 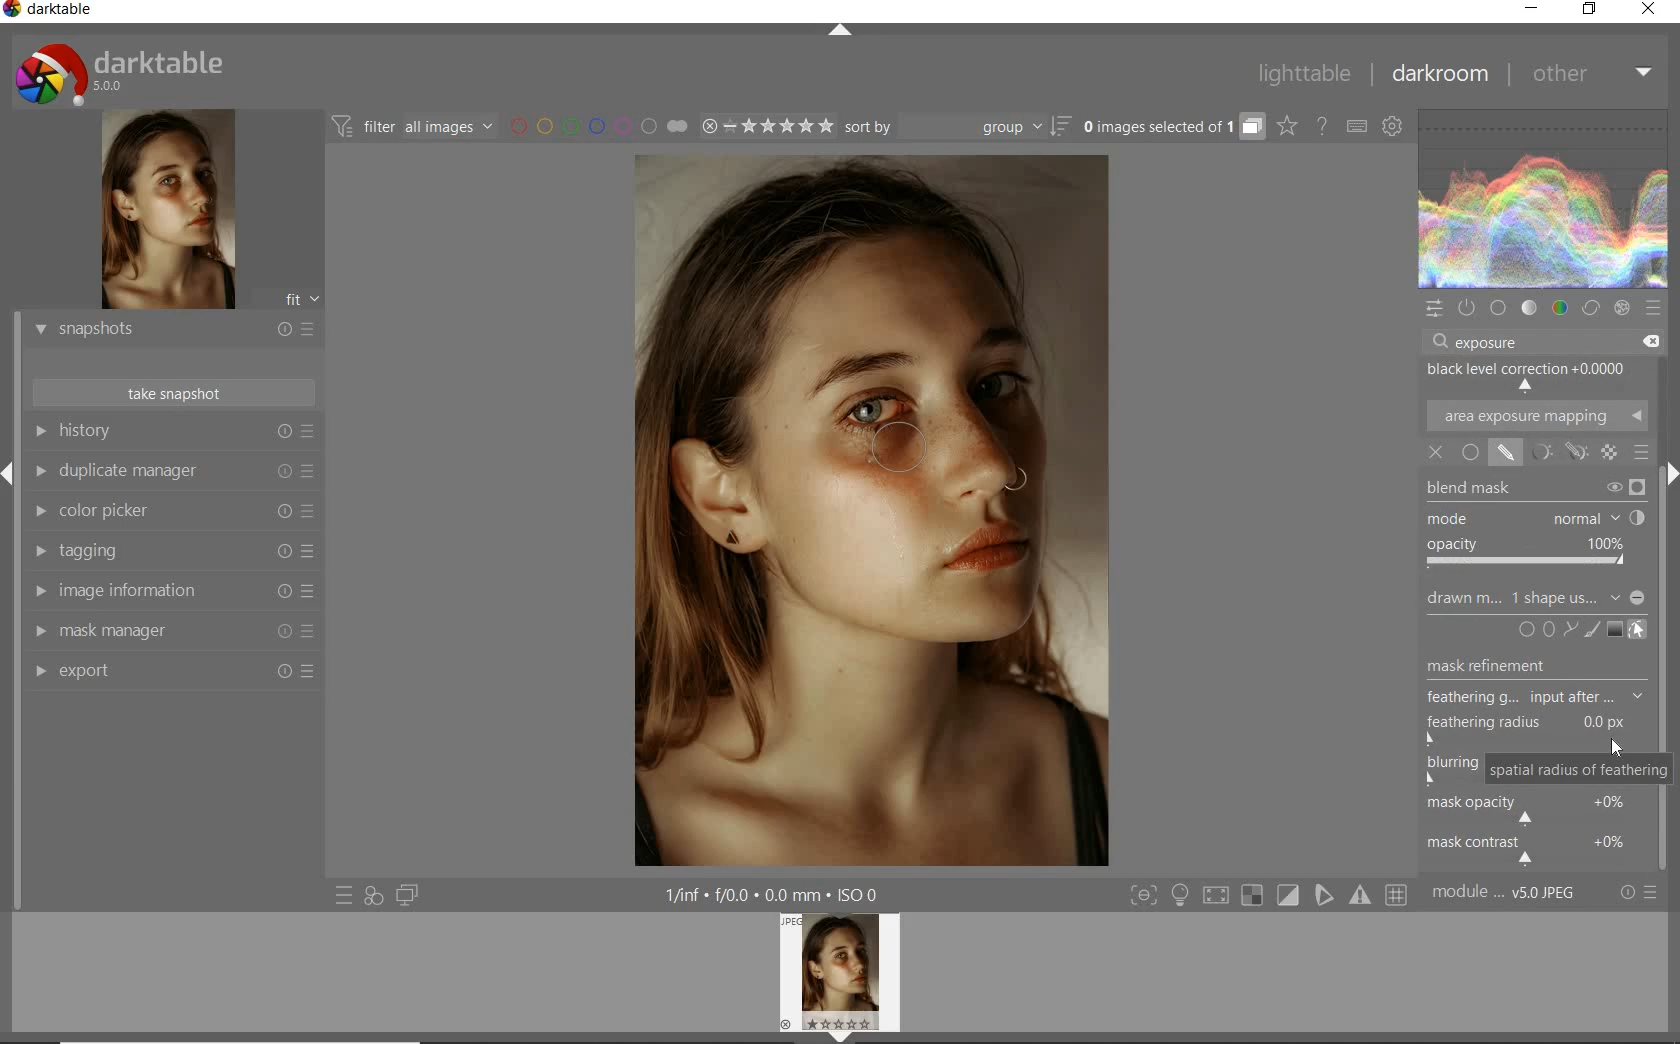 I want to click on DRAWN MASK, so click(x=918, y=458).